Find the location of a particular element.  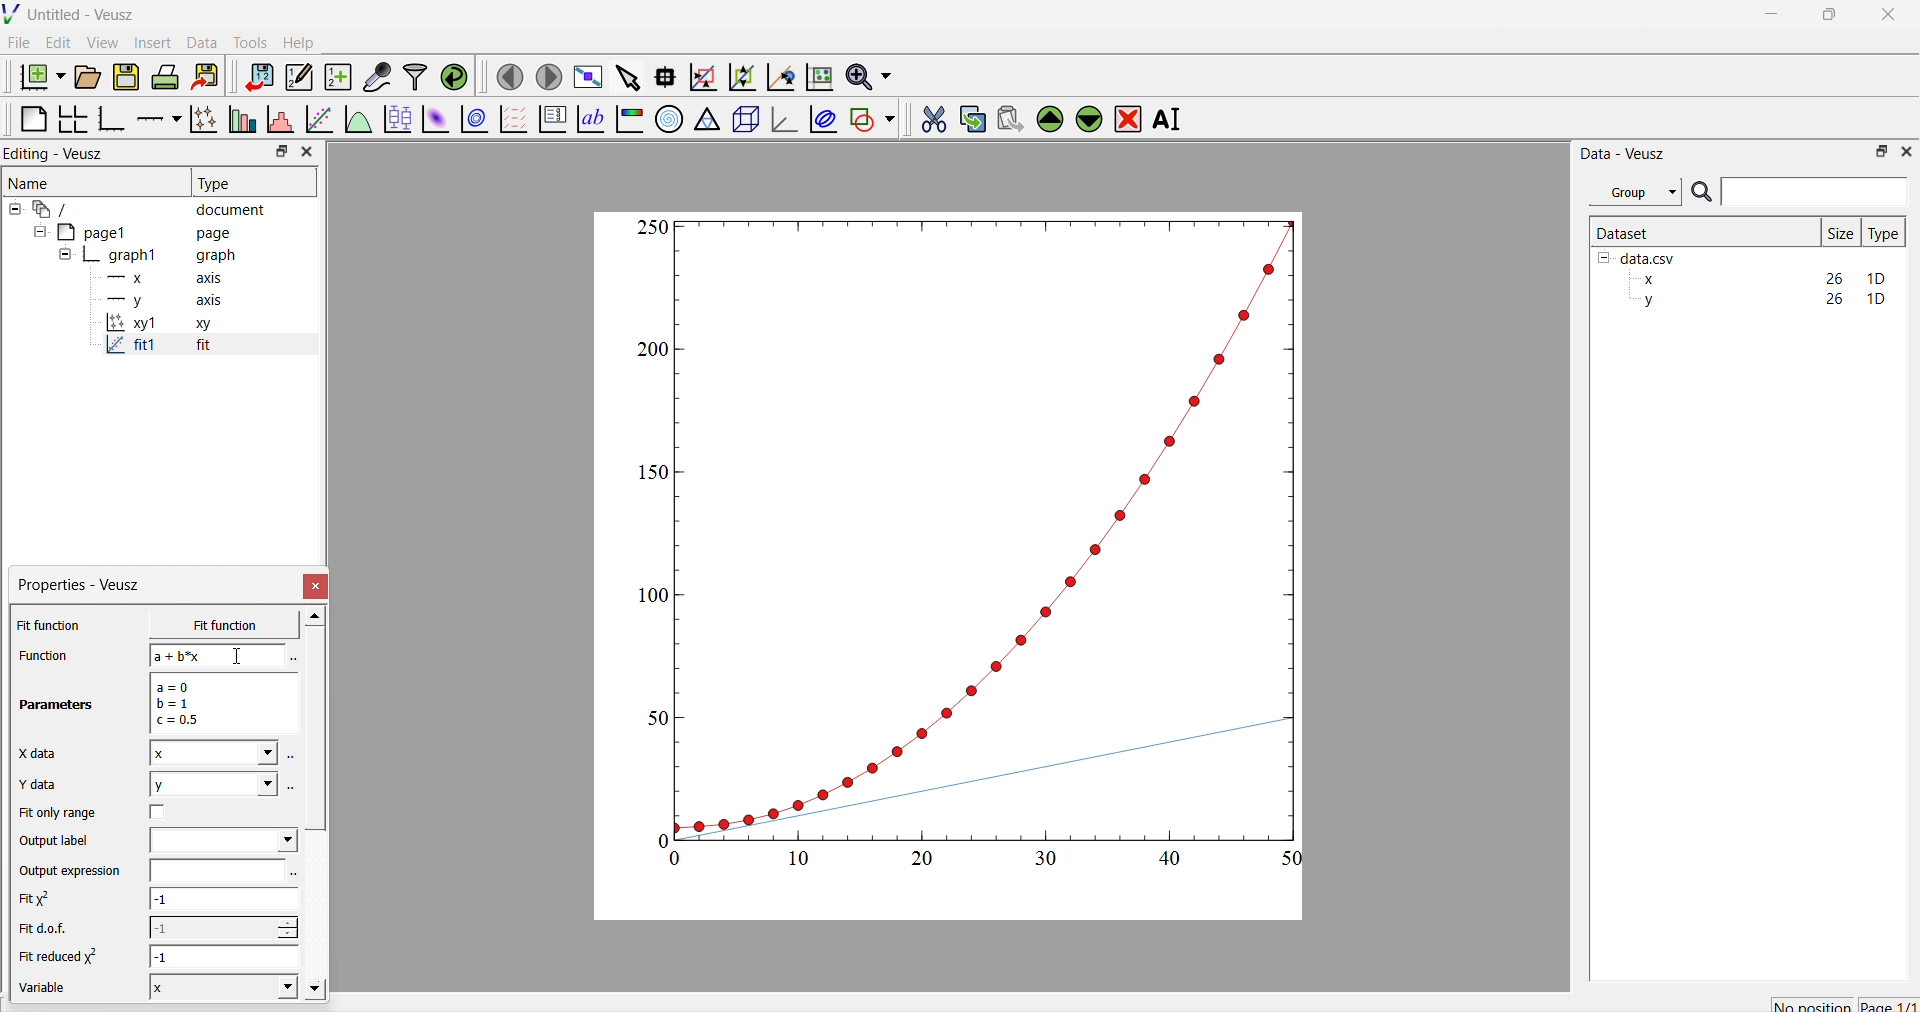

Dropdown is located at coordinates (223, 840).